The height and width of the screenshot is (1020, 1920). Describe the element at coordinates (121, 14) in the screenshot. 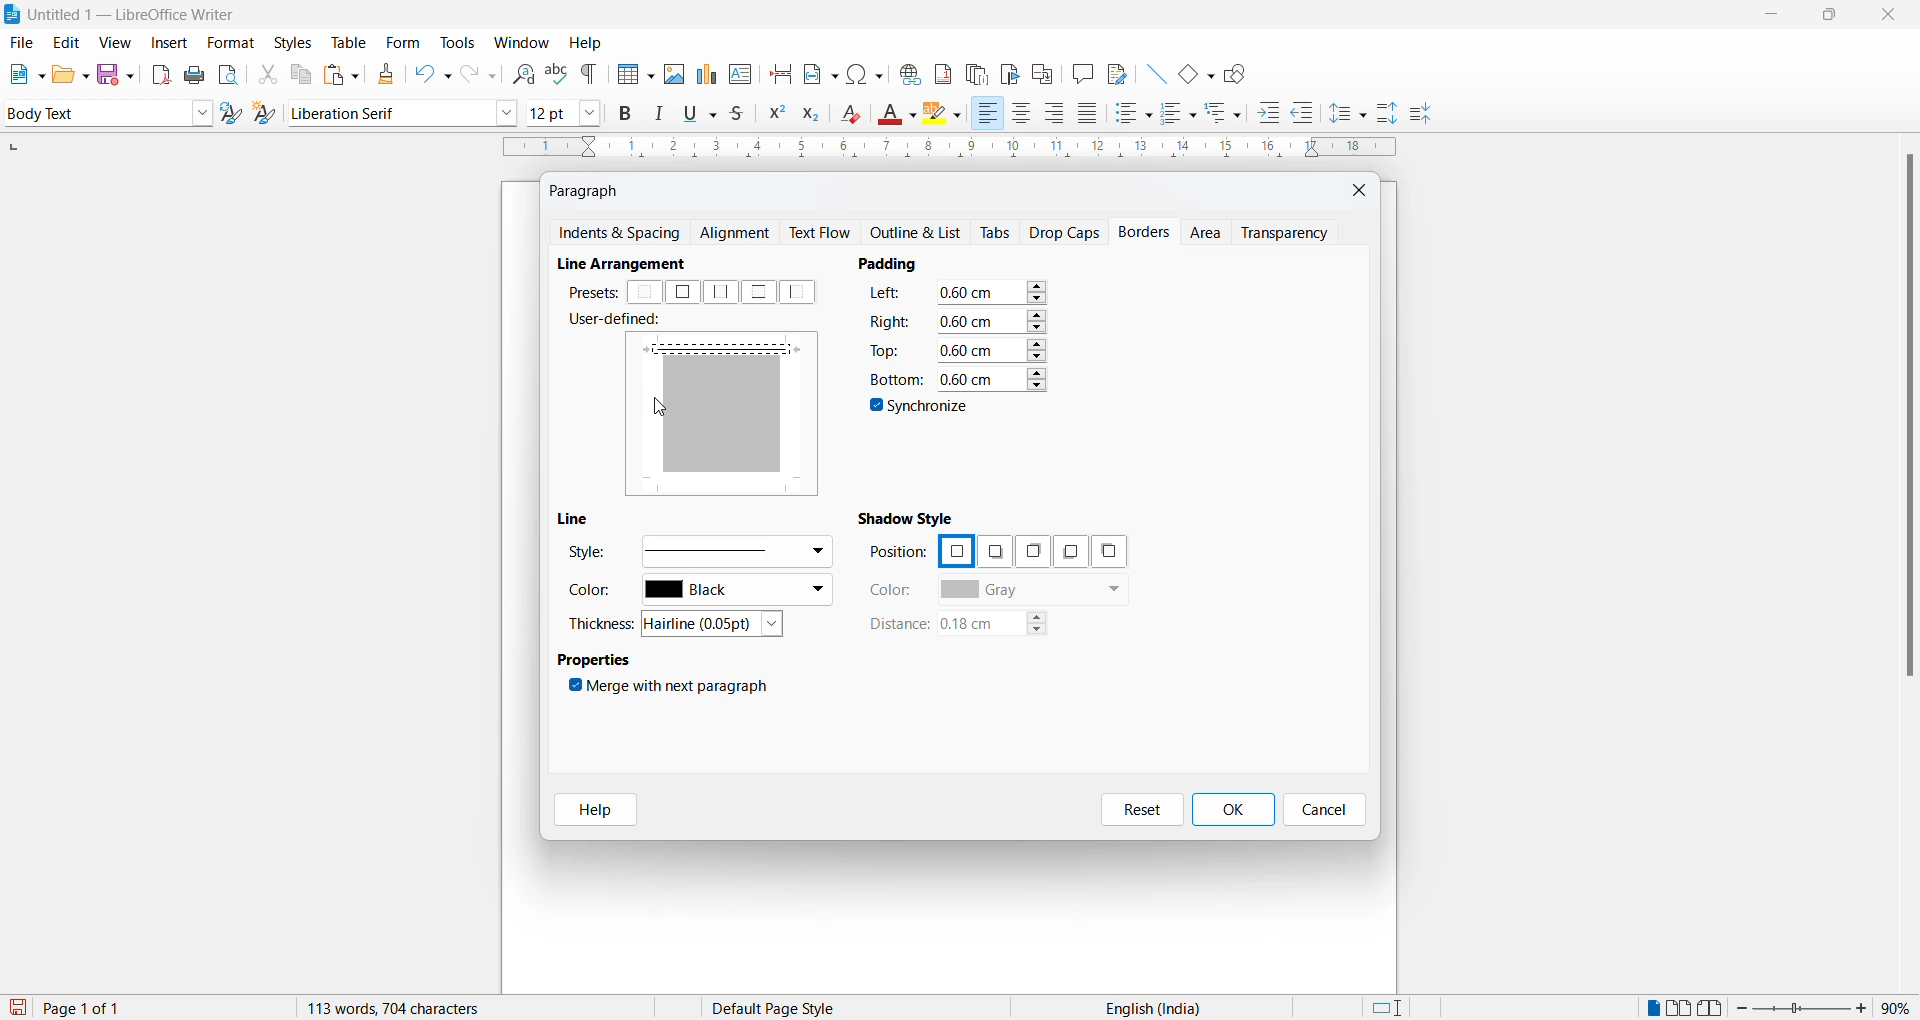

I see `file title` at that location.